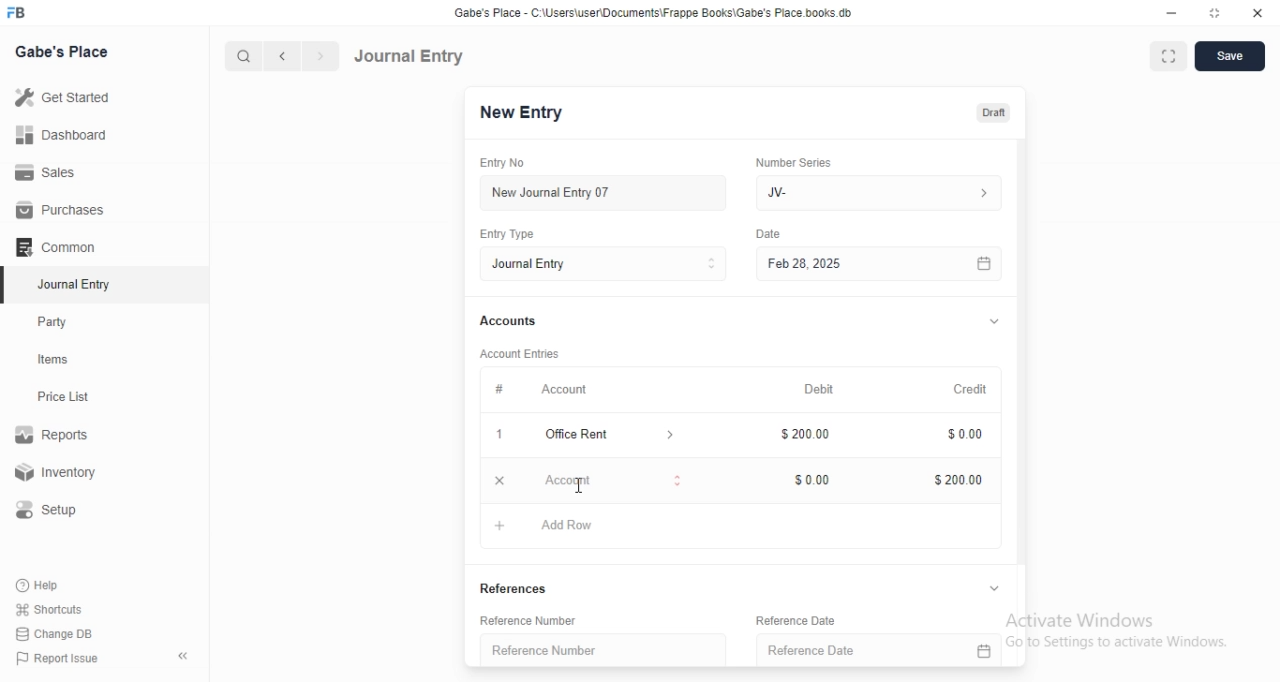 This screenshot has width=1280, height=682. Describe the element at coordinates (594, 623) in the screenshot. I see `Reference Number` at that location.